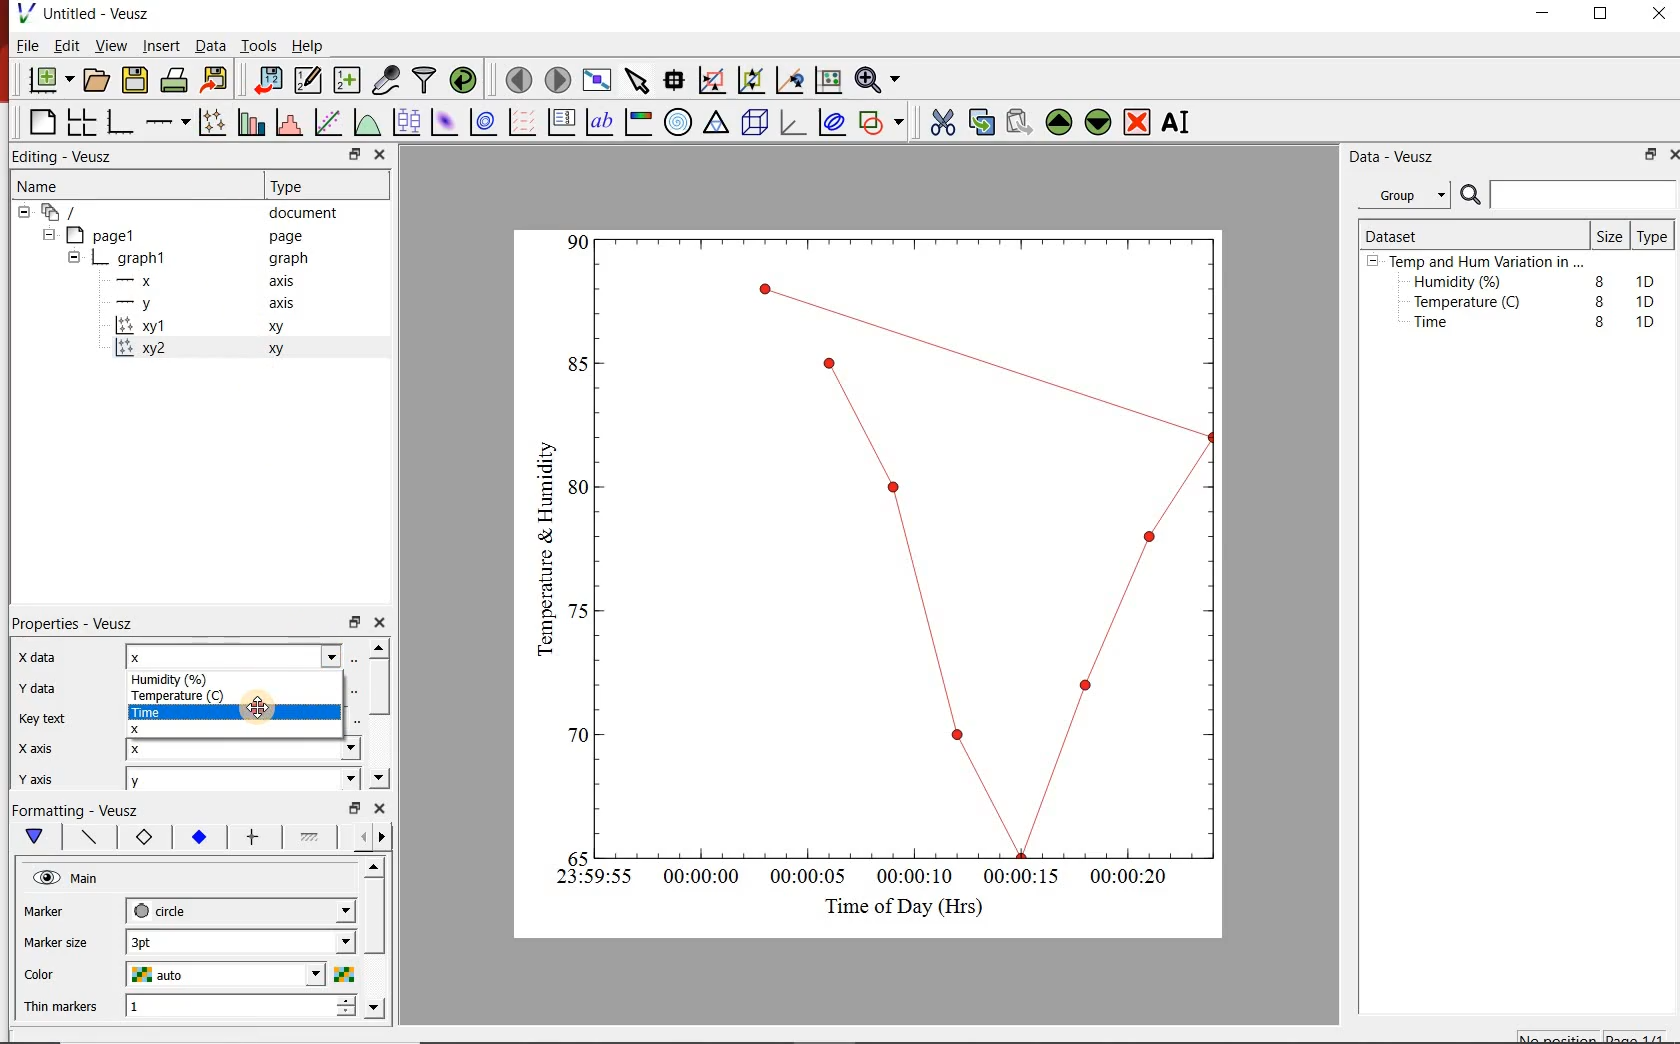  What do you see at coordinates (407, 123) in the screenshot?
I see `plot box plots` at bounding box center [407, 123].